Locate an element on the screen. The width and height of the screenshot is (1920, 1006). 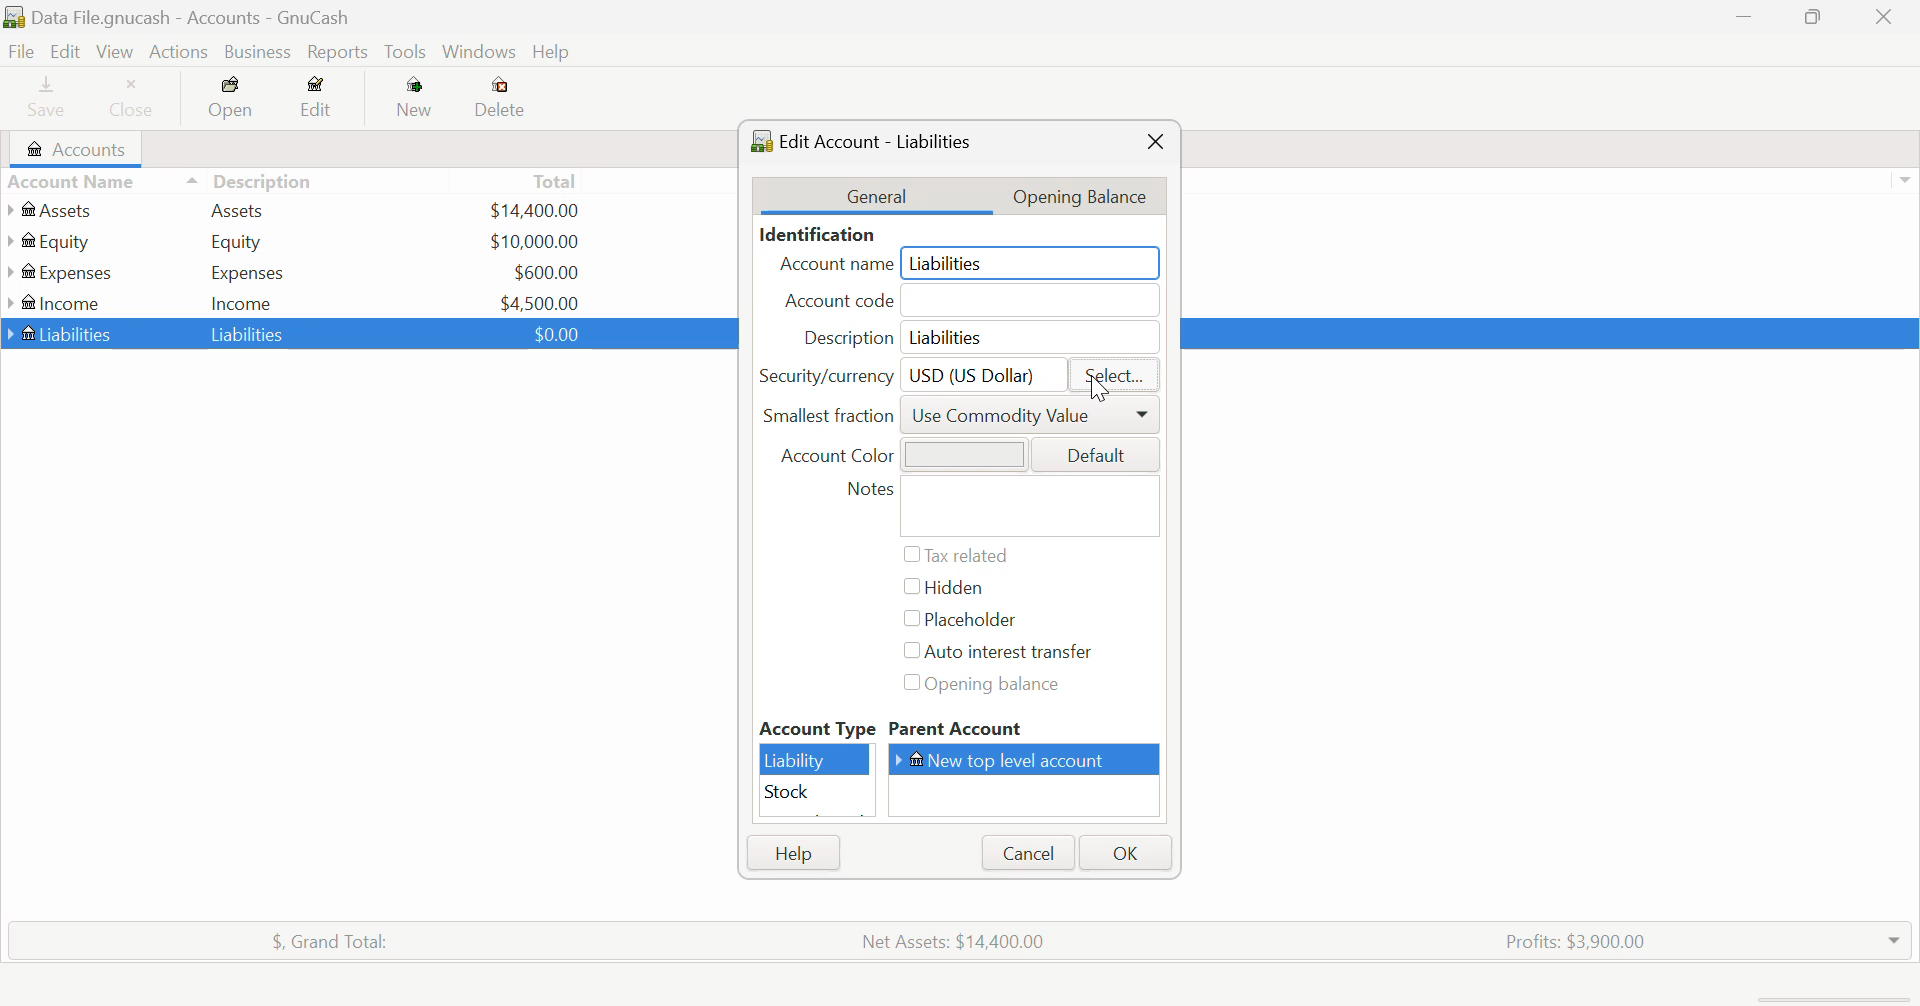
USD is located at coordinates (534, 241).